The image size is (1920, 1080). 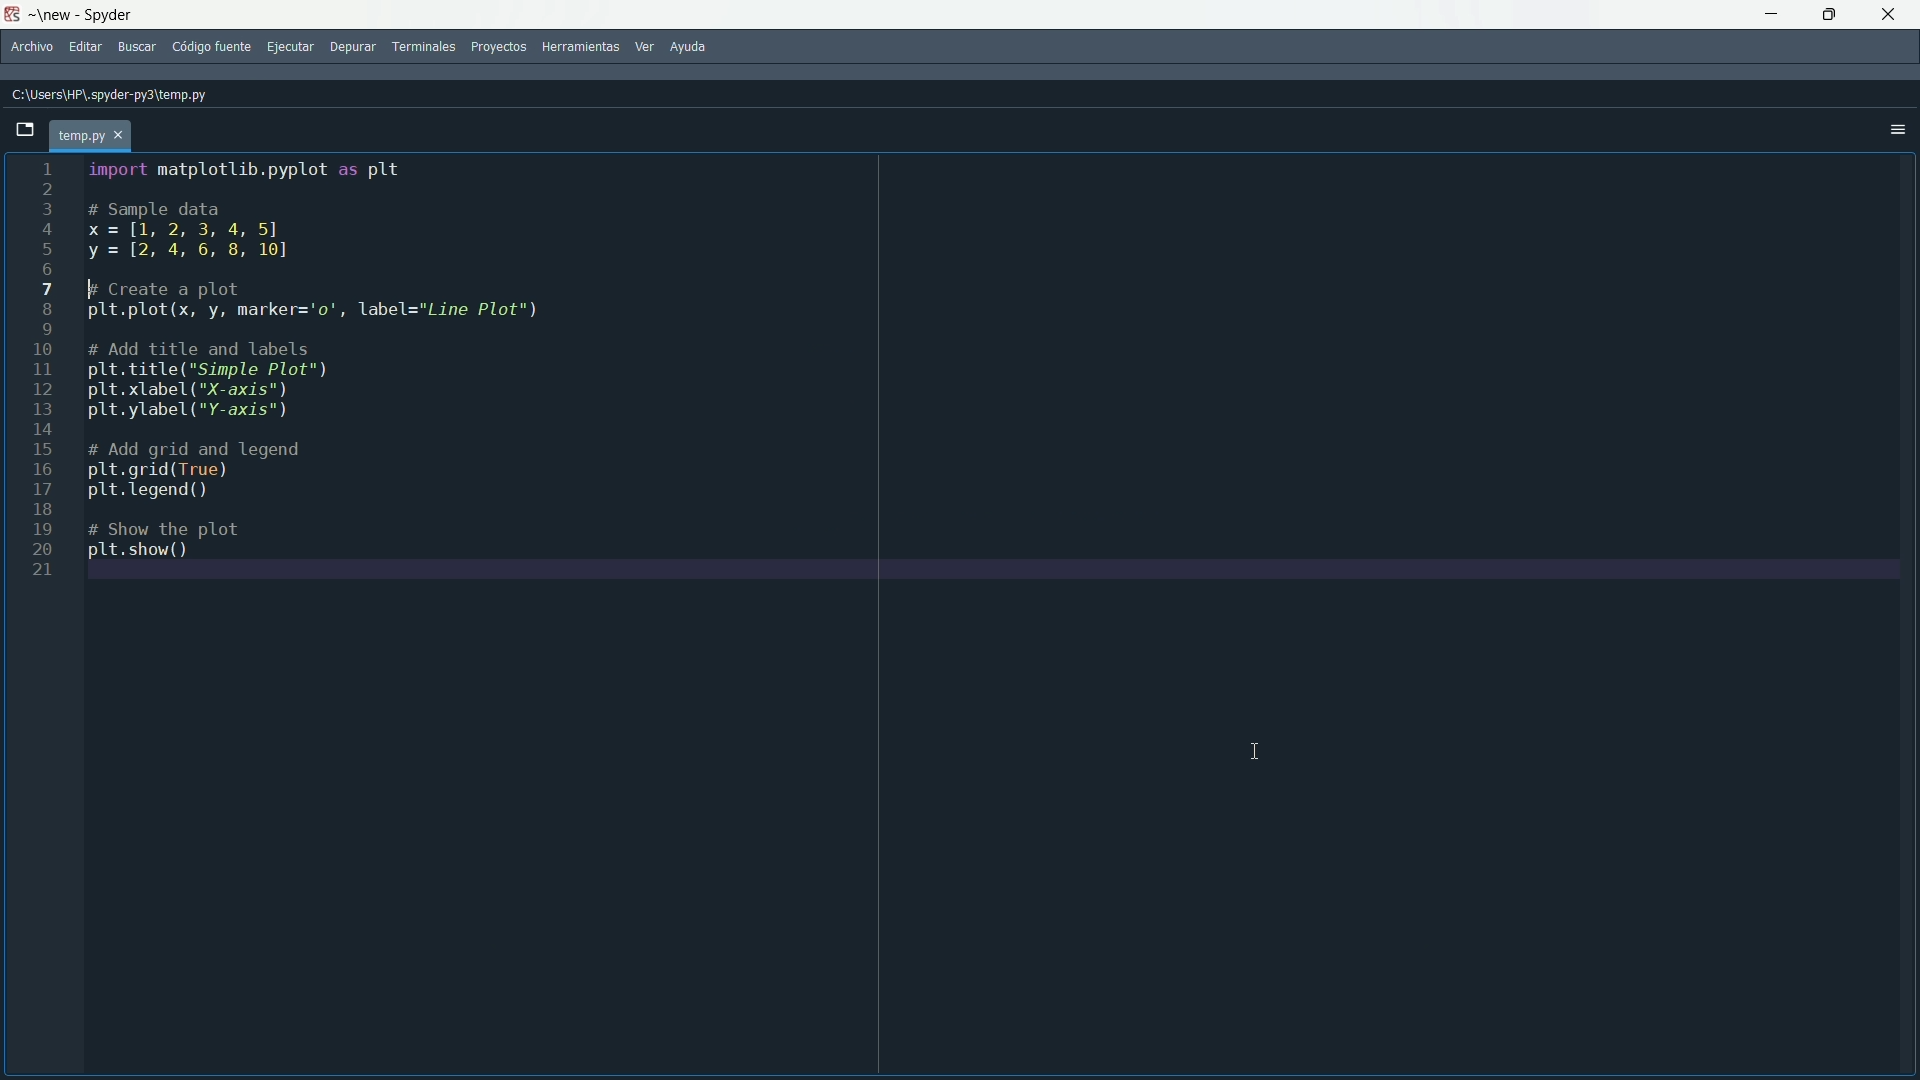 I want to click on app name, so click(x=108, y=17).